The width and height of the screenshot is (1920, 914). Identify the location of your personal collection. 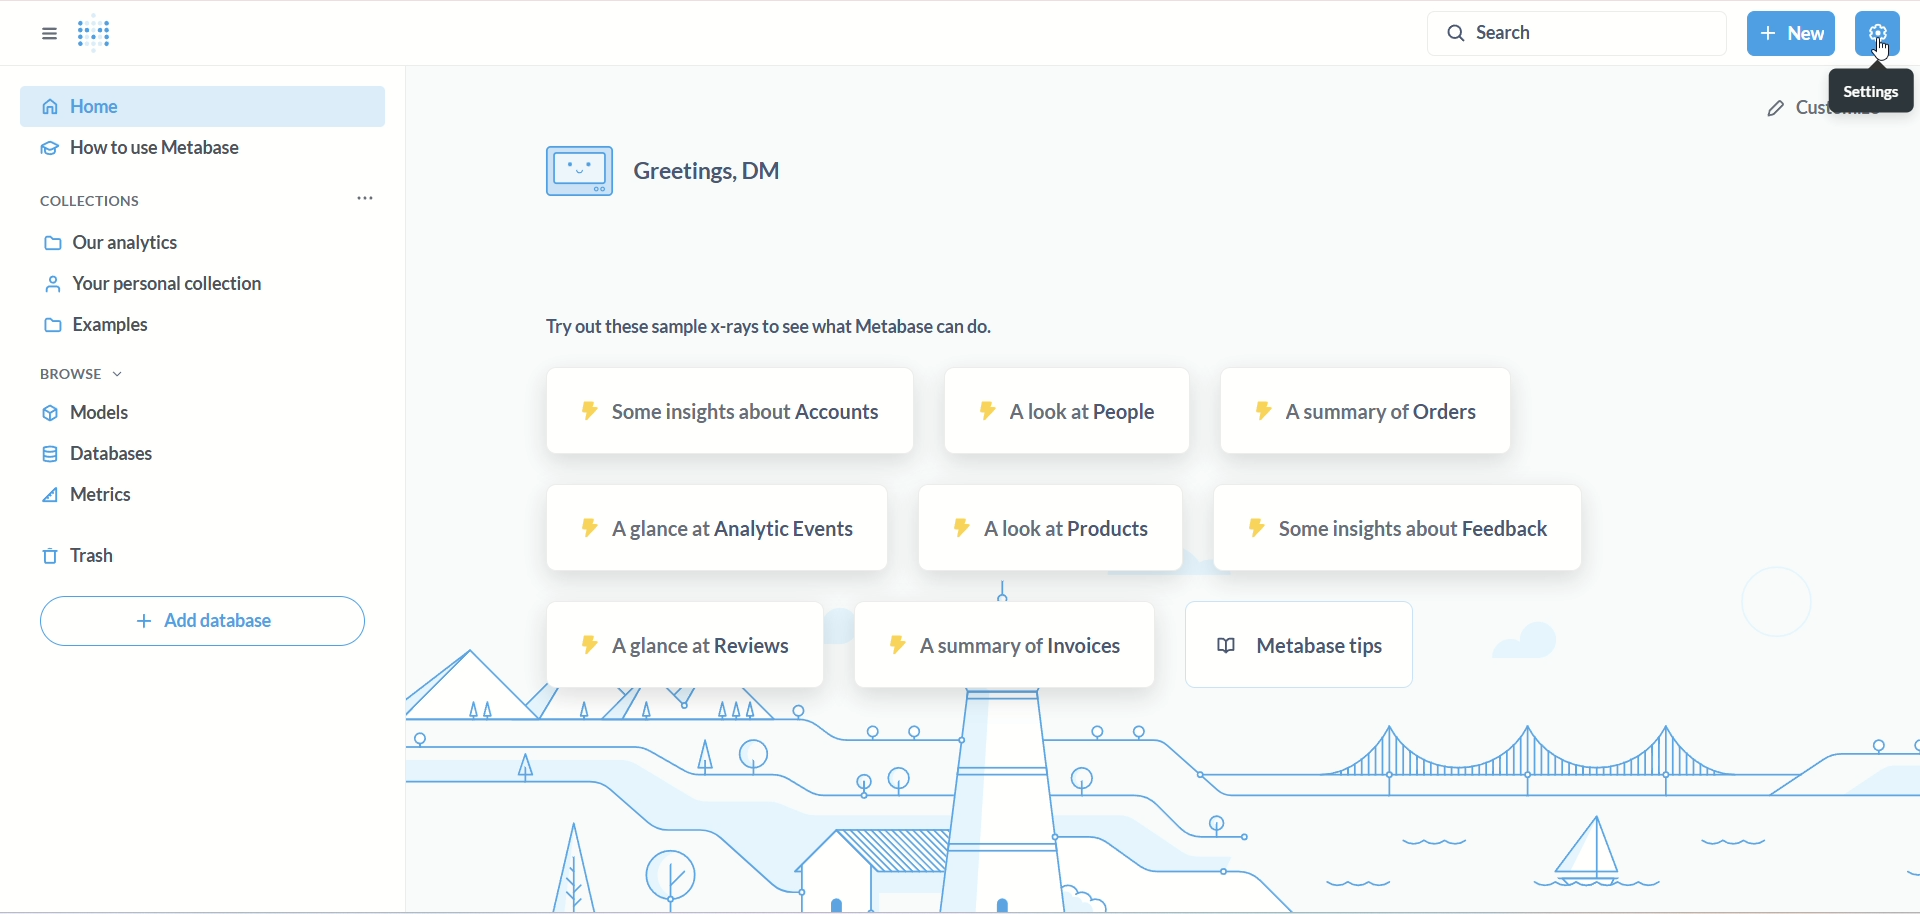
(167, 281).